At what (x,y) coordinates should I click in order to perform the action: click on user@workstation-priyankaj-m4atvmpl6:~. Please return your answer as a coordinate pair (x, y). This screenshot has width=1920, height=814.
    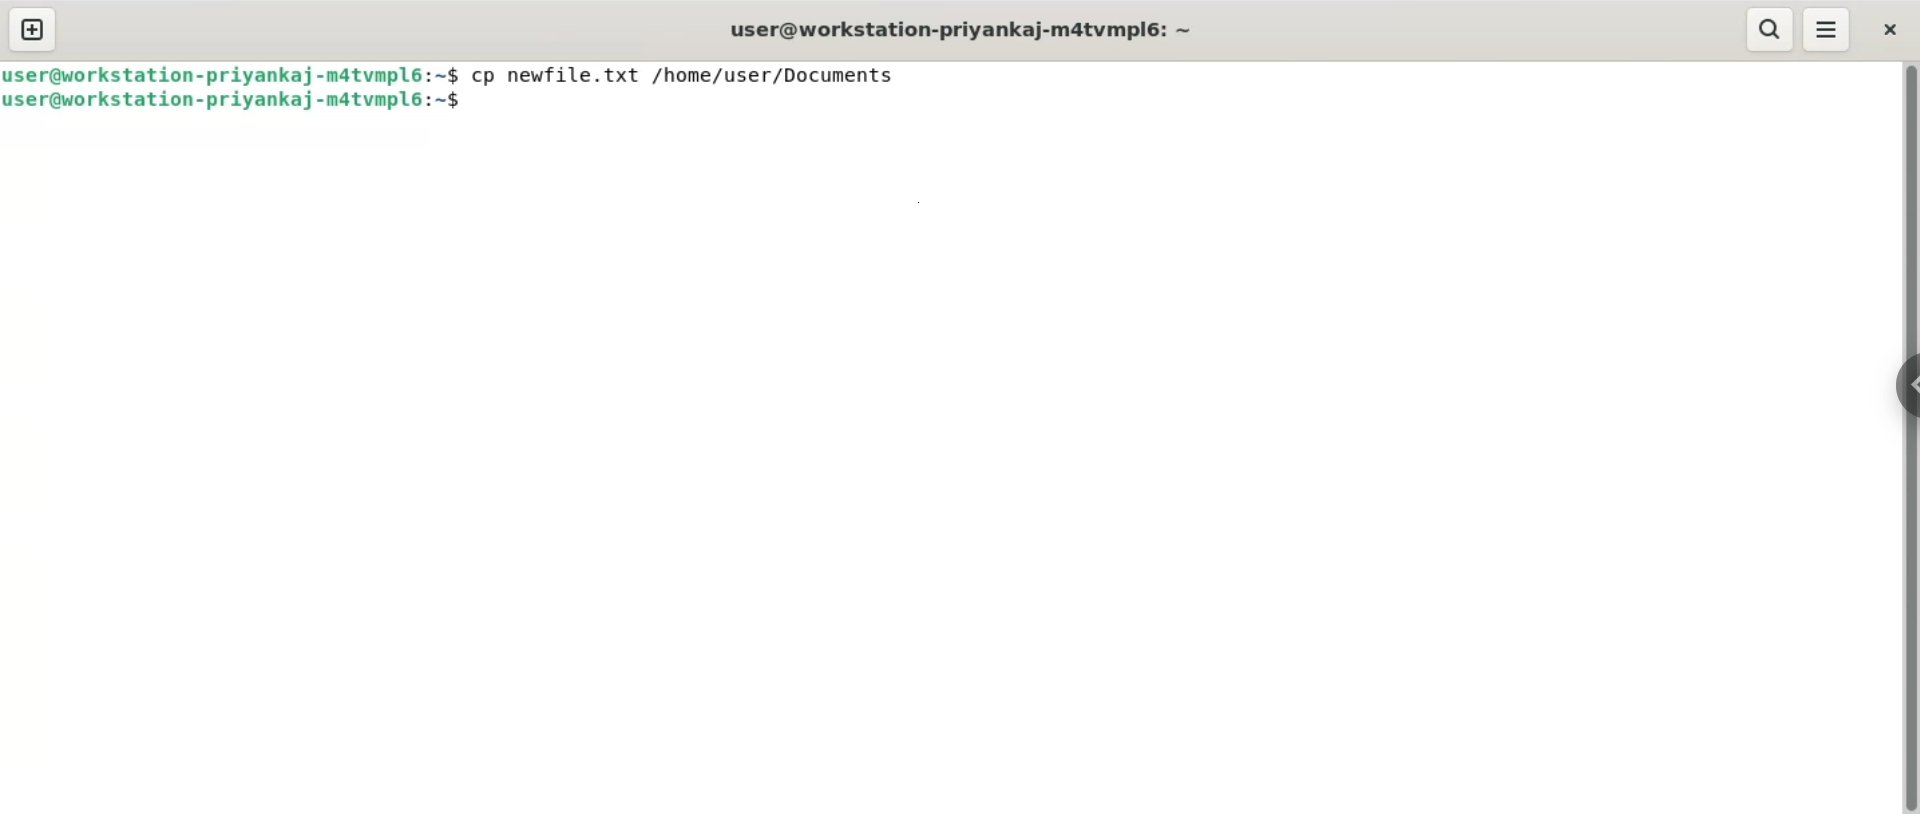
    Looking at the image, I should click on (960, 29).